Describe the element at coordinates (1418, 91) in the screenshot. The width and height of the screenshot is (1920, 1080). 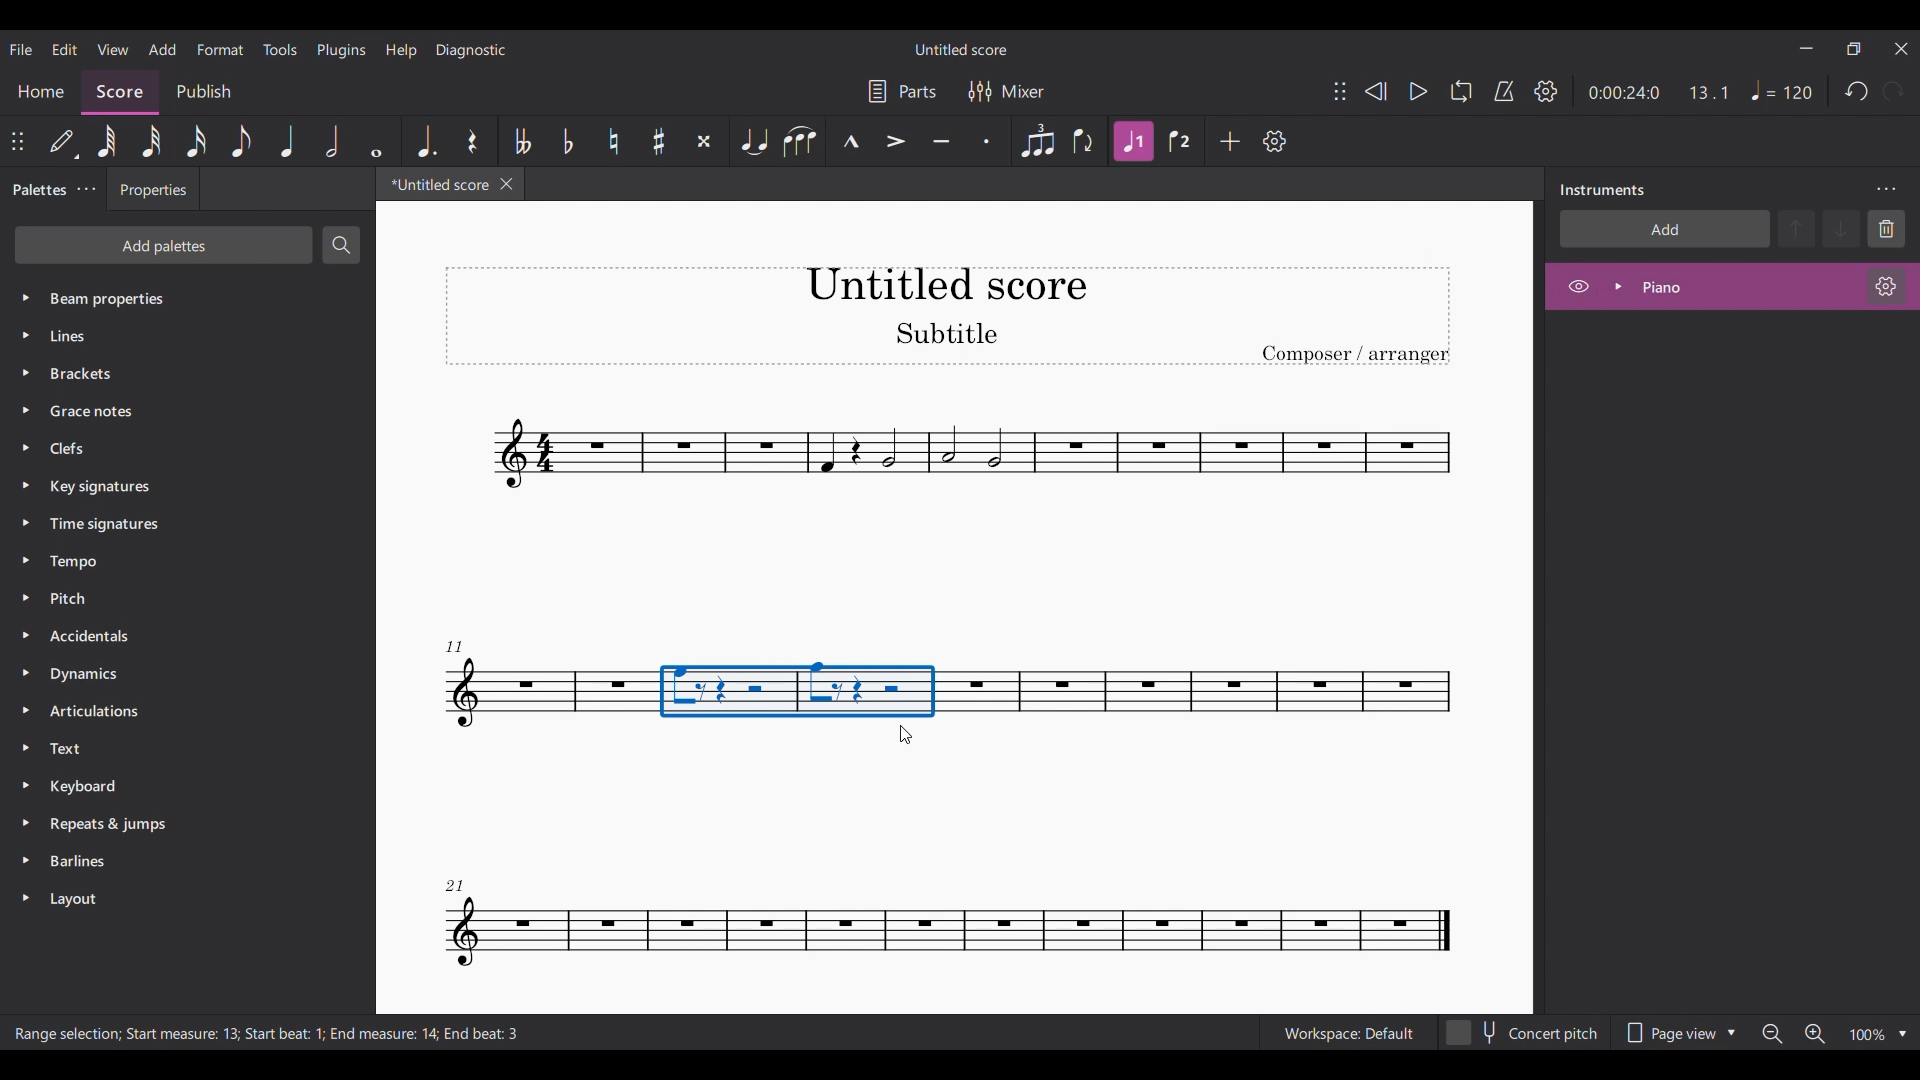
I see `Play` at that location.